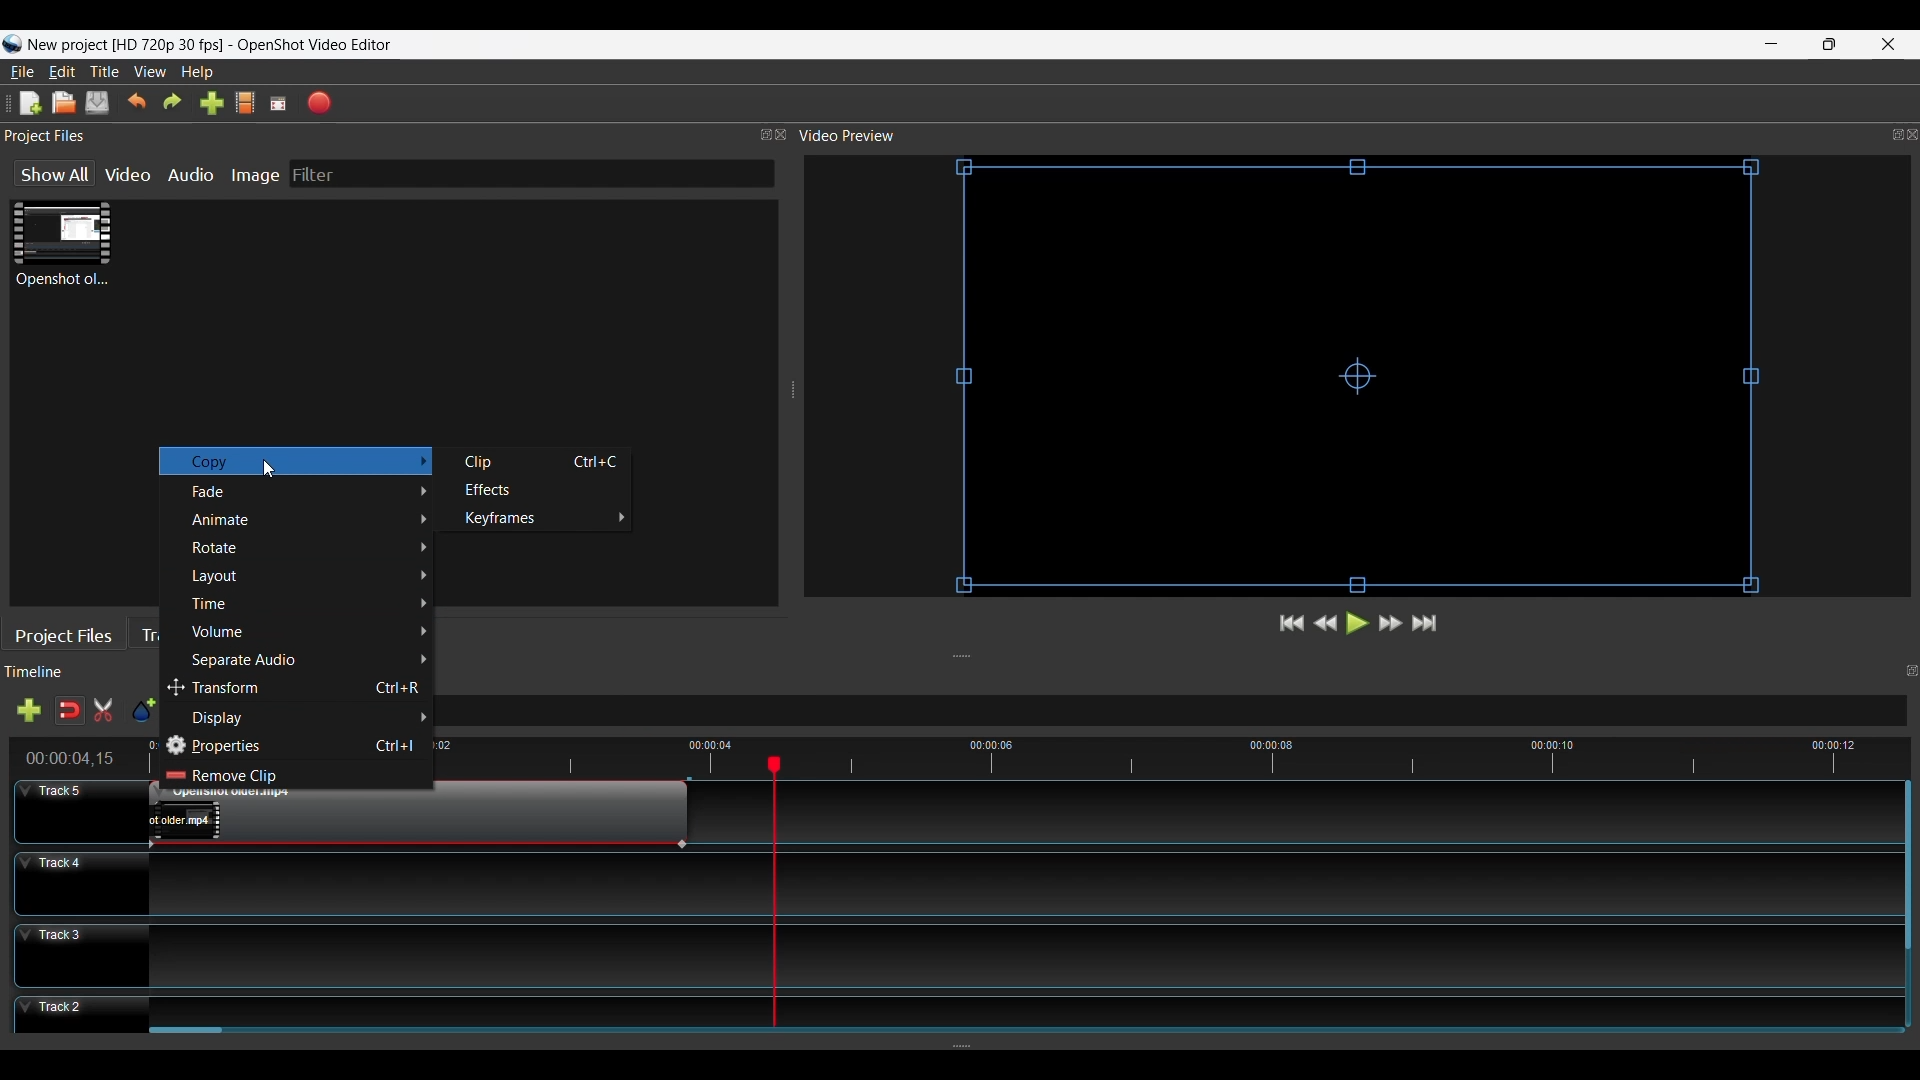 The height and width of the screenshot is (1080, 1920). What do you see at coordinates (99, 104) in the screenshot?
I see `Save File` at bounding box center [99, 104].